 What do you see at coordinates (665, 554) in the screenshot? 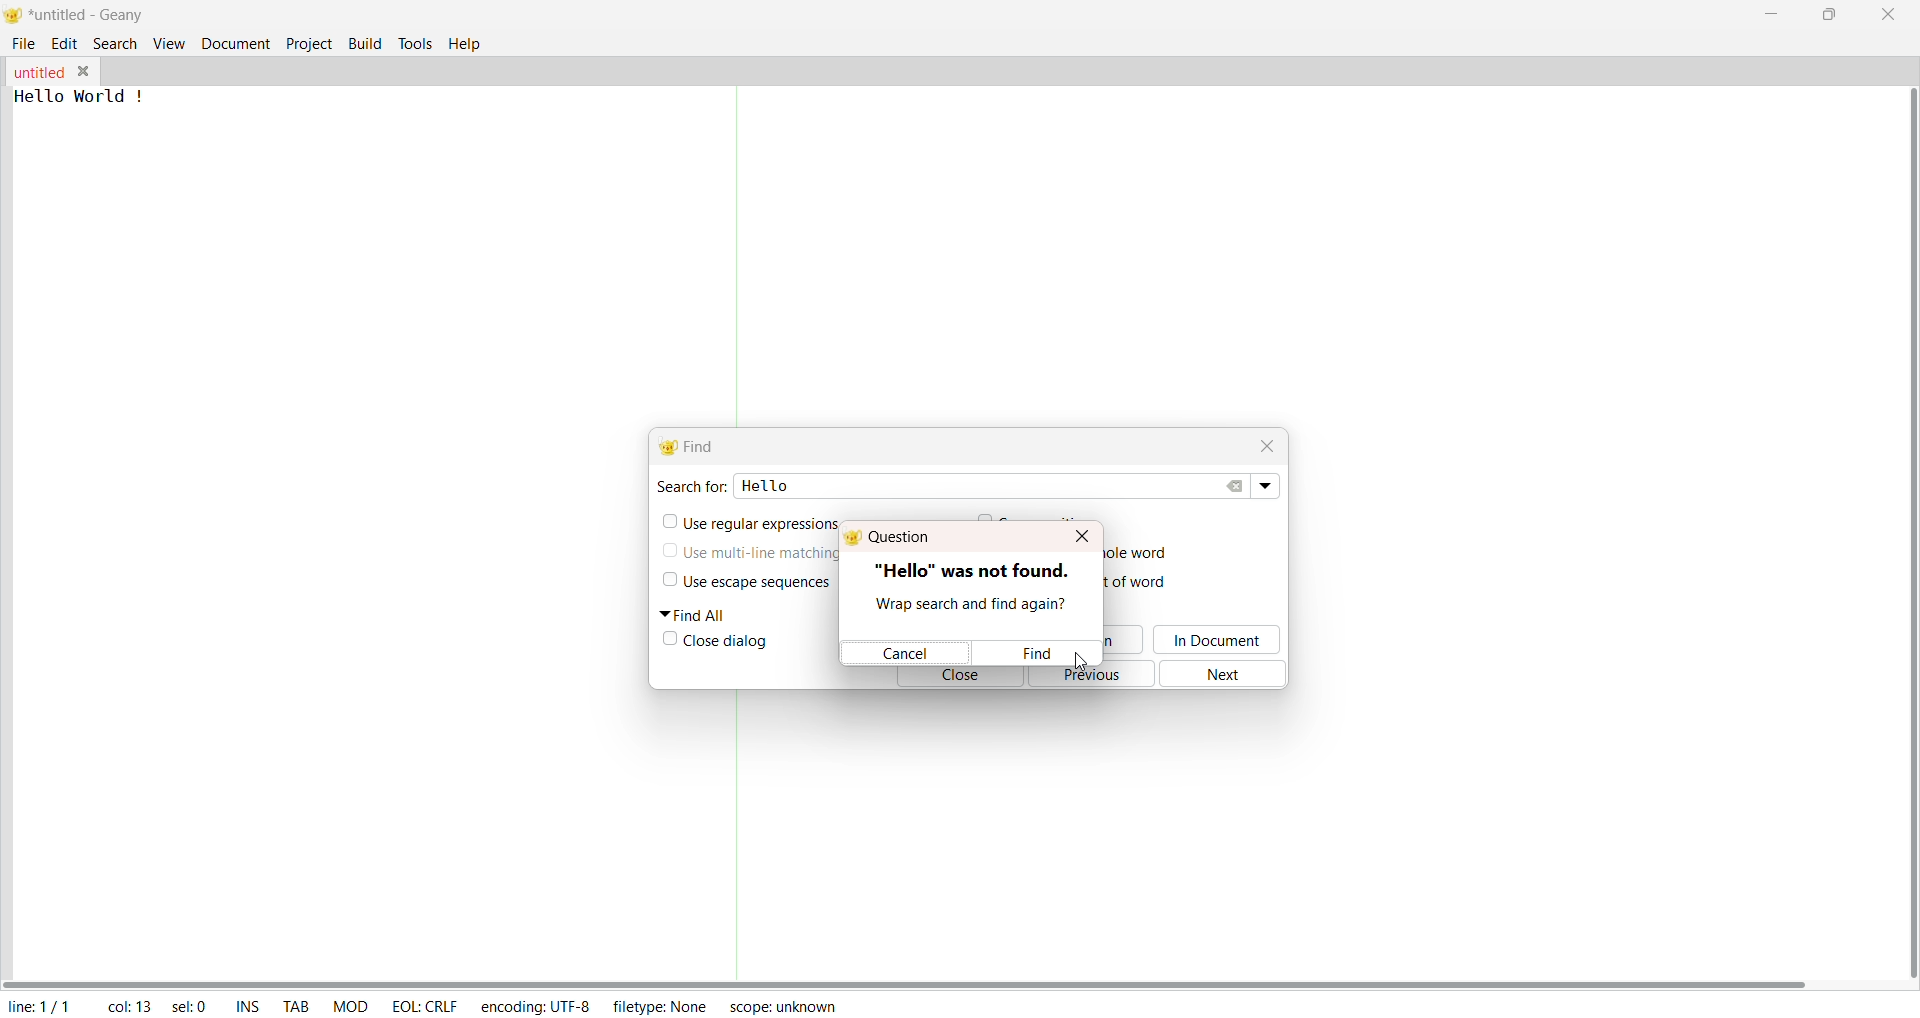
I see `Check Box` at bounding box center [665, 554].